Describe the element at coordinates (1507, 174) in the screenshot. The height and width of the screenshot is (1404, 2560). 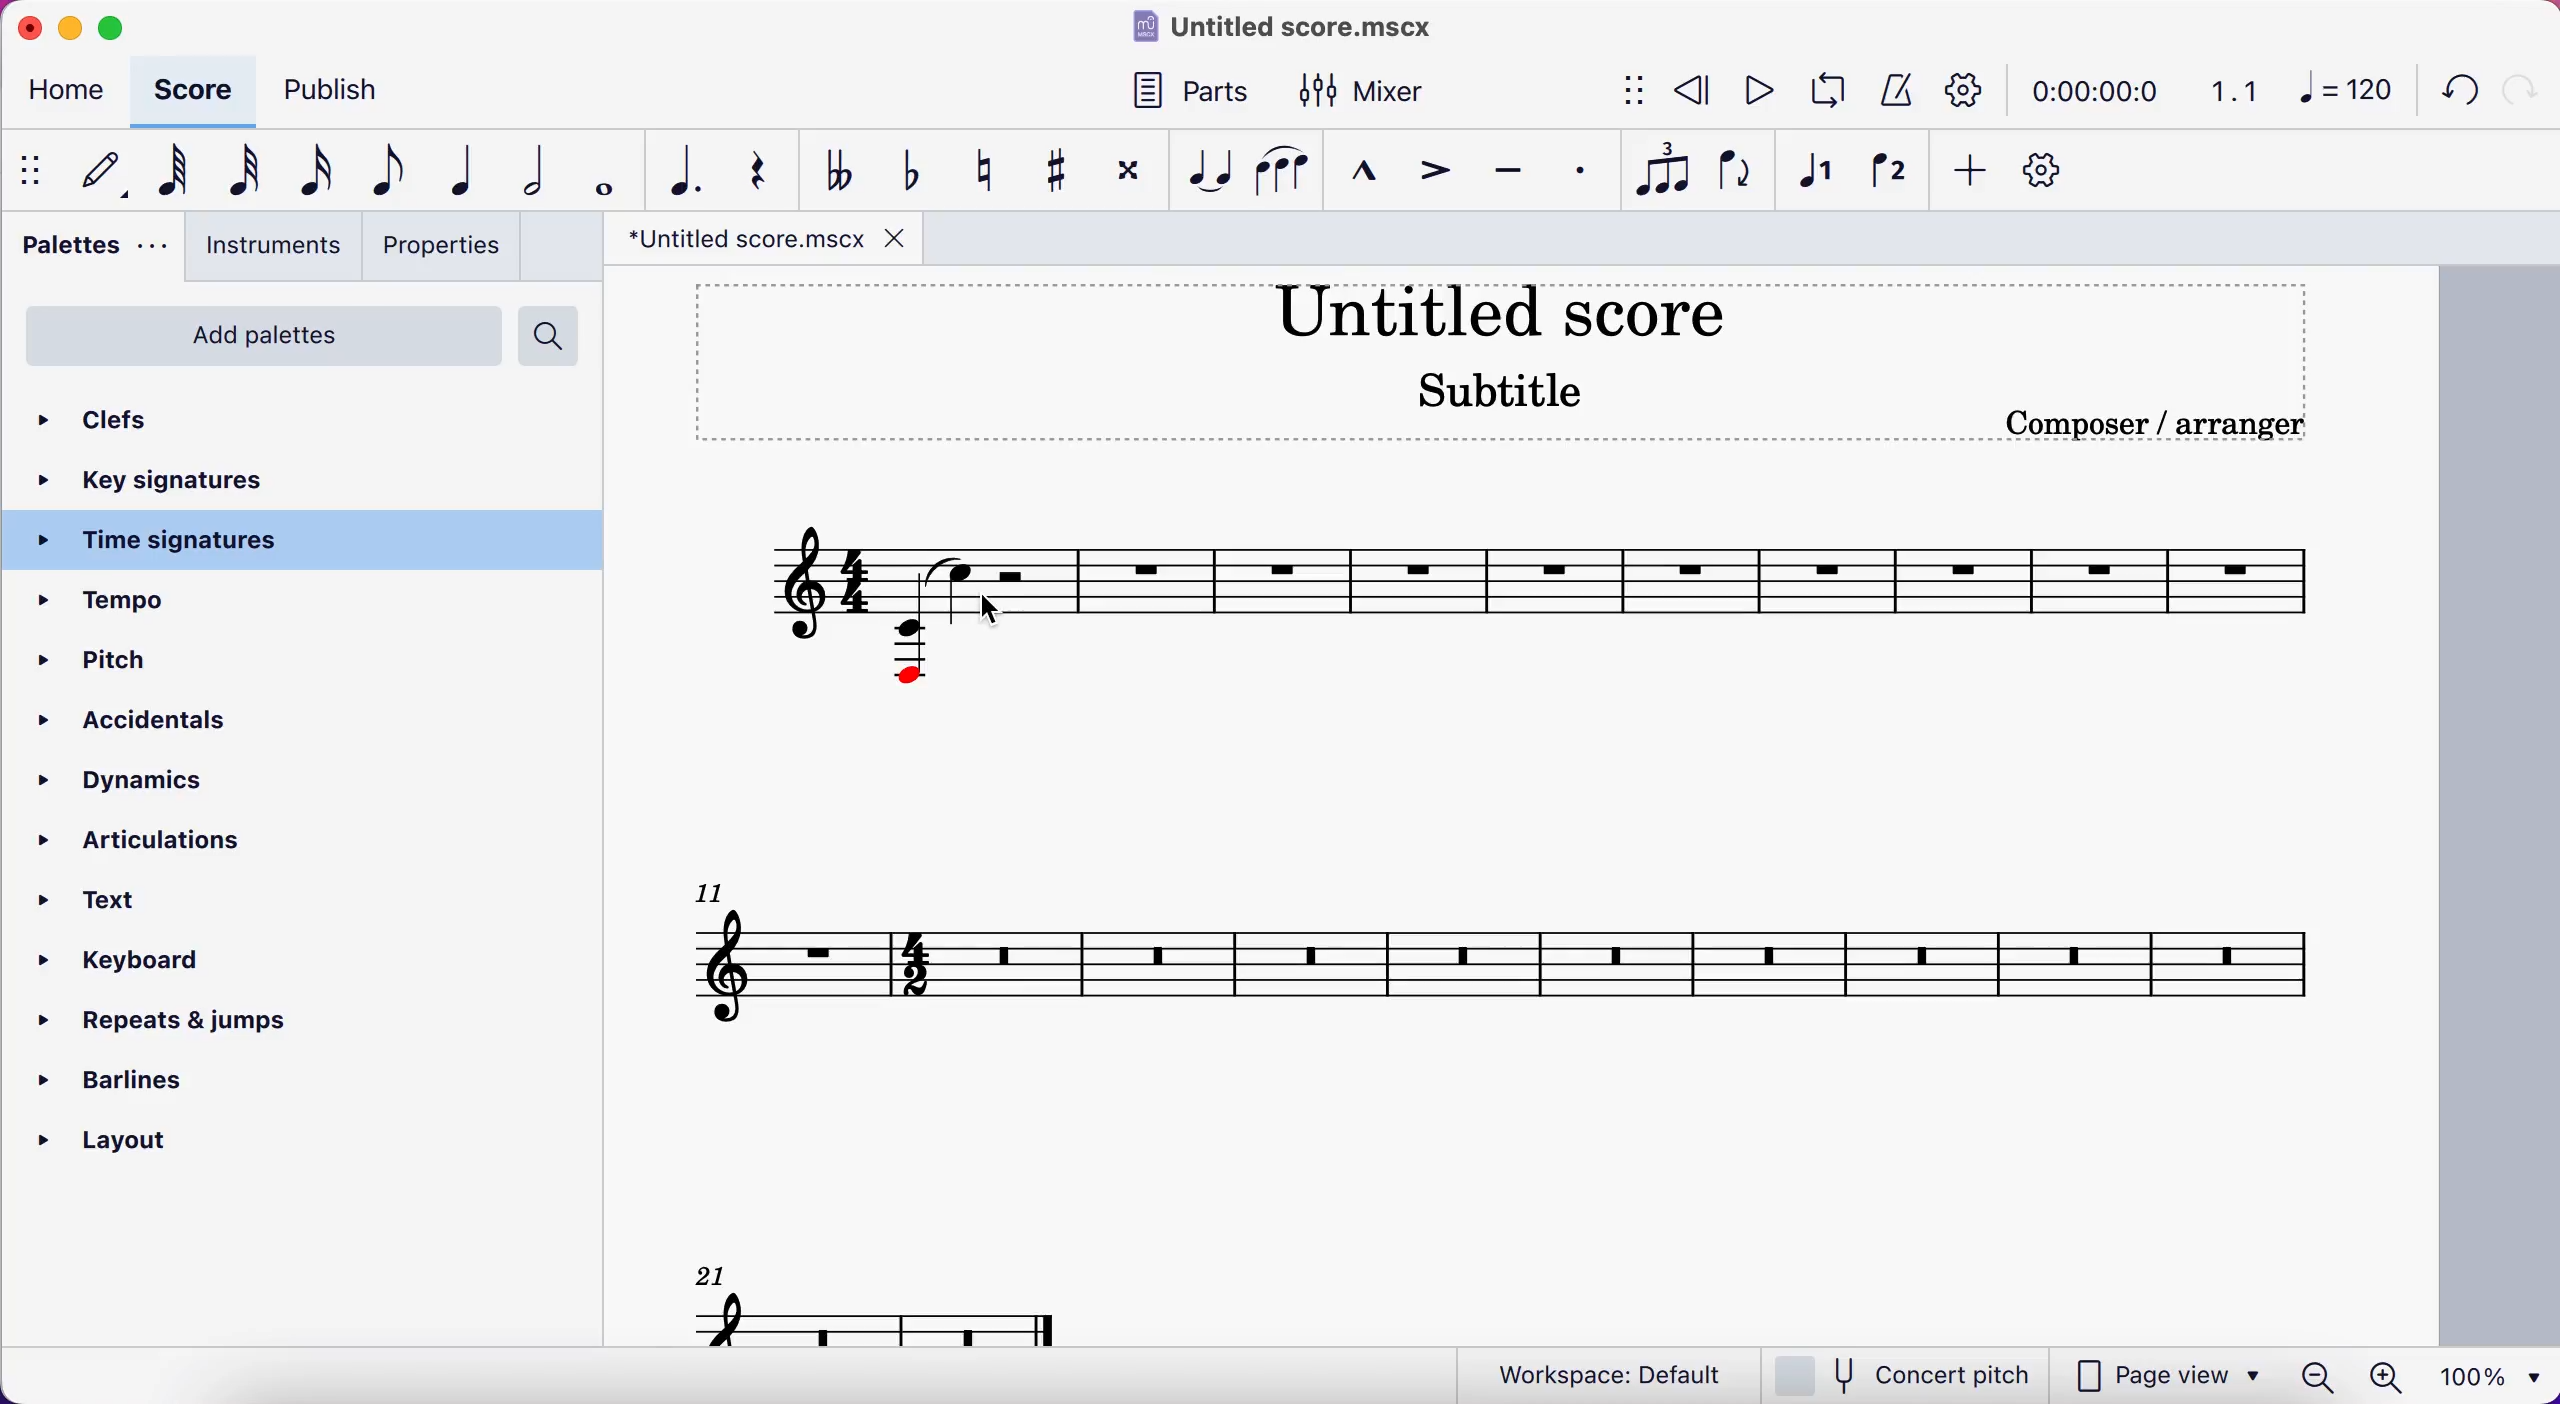
I see `tenuto` at that location.